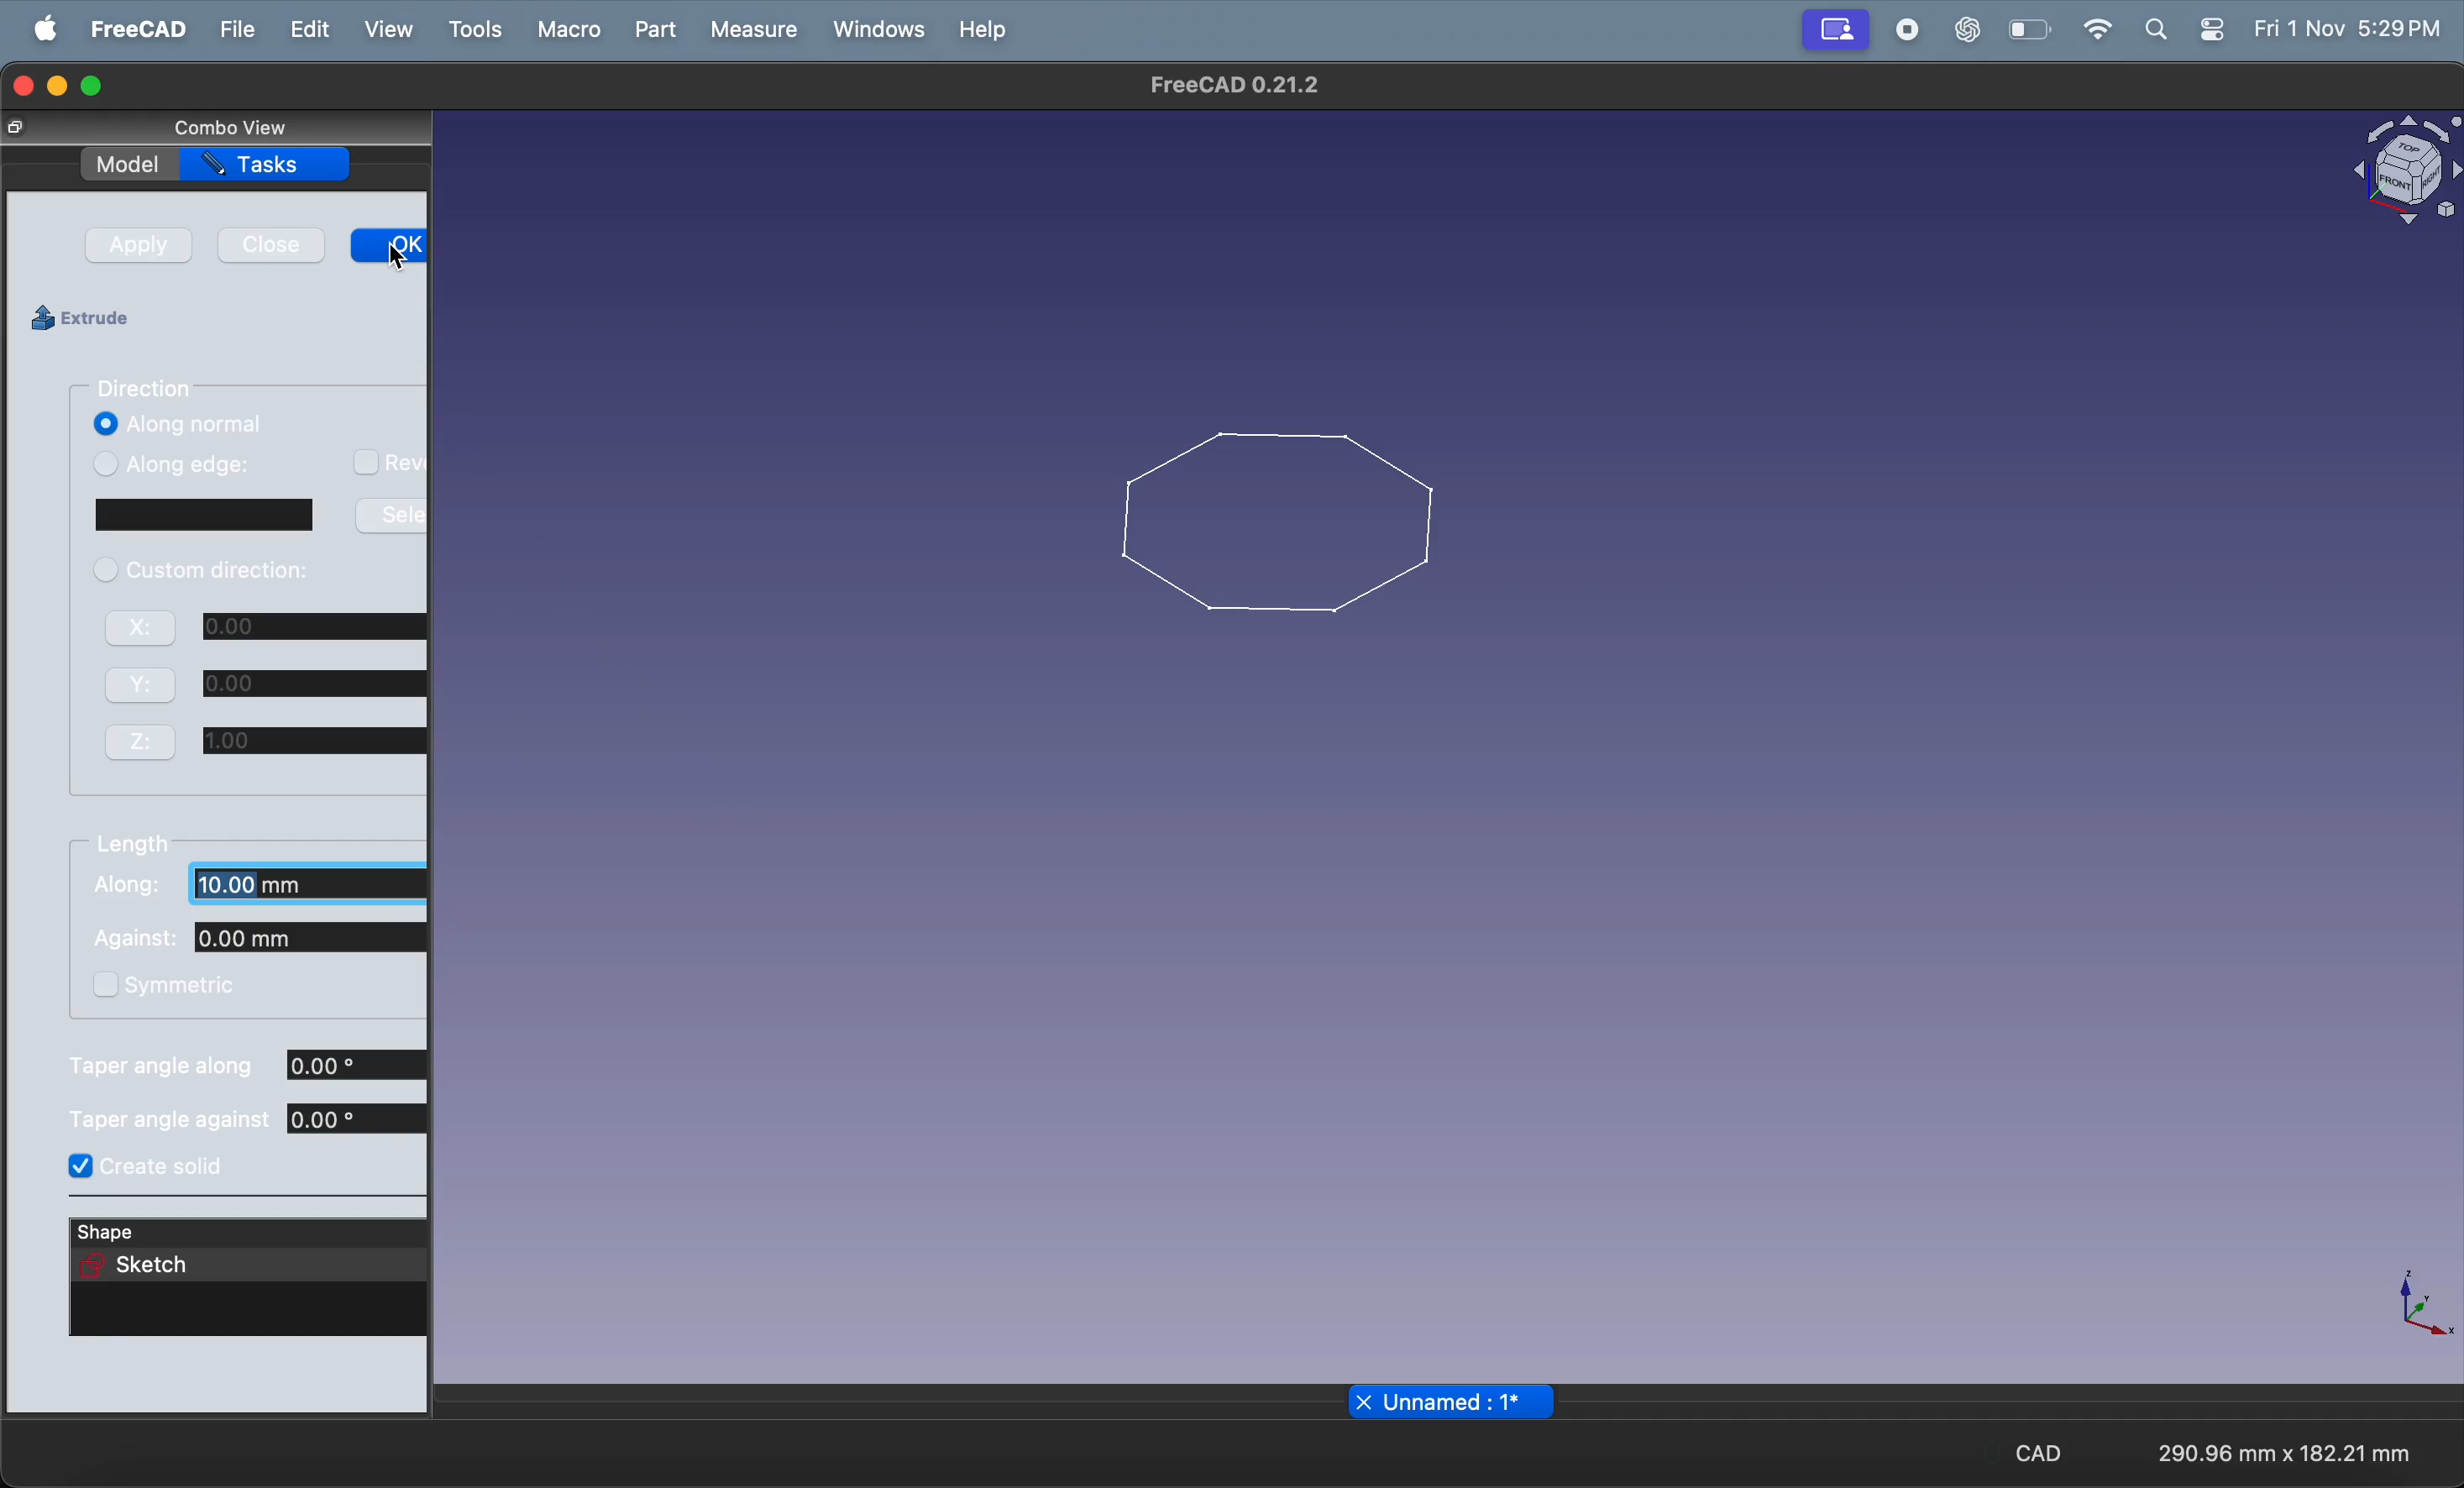  What do you see at coordinates (387, 29) in the screenshot?
I see `view` at bounding box center [387, 29].